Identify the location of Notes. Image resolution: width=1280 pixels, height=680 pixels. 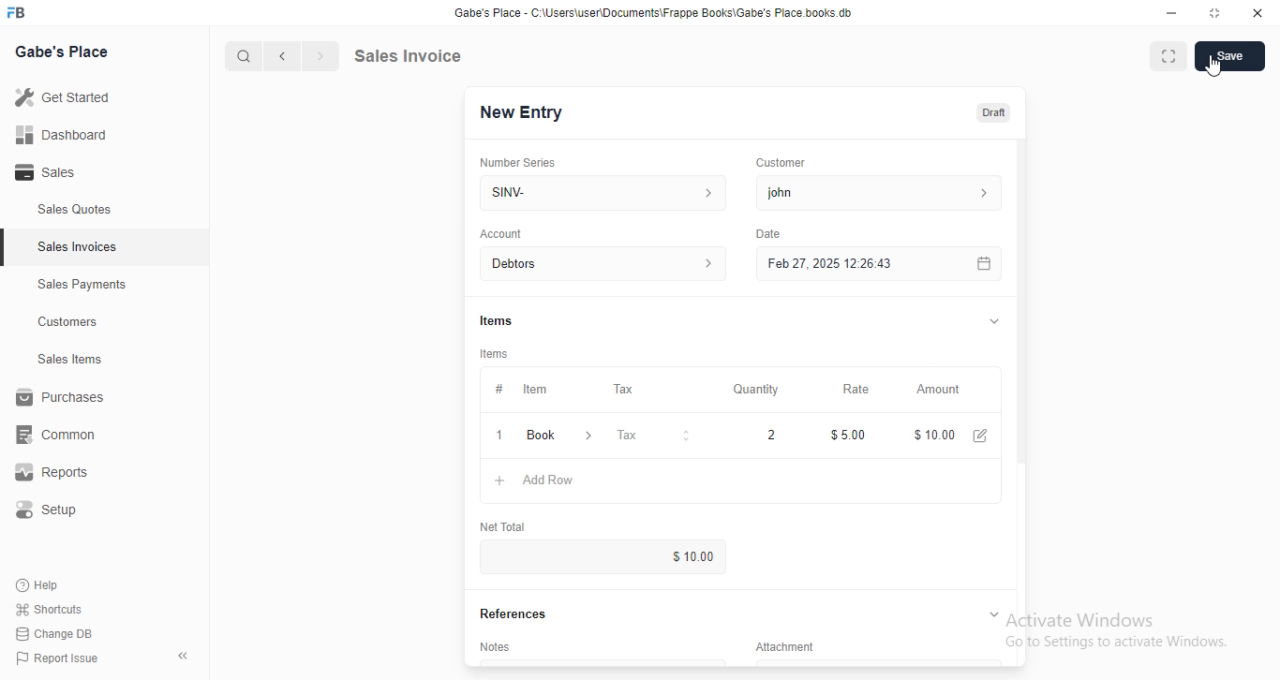
(494, 645).